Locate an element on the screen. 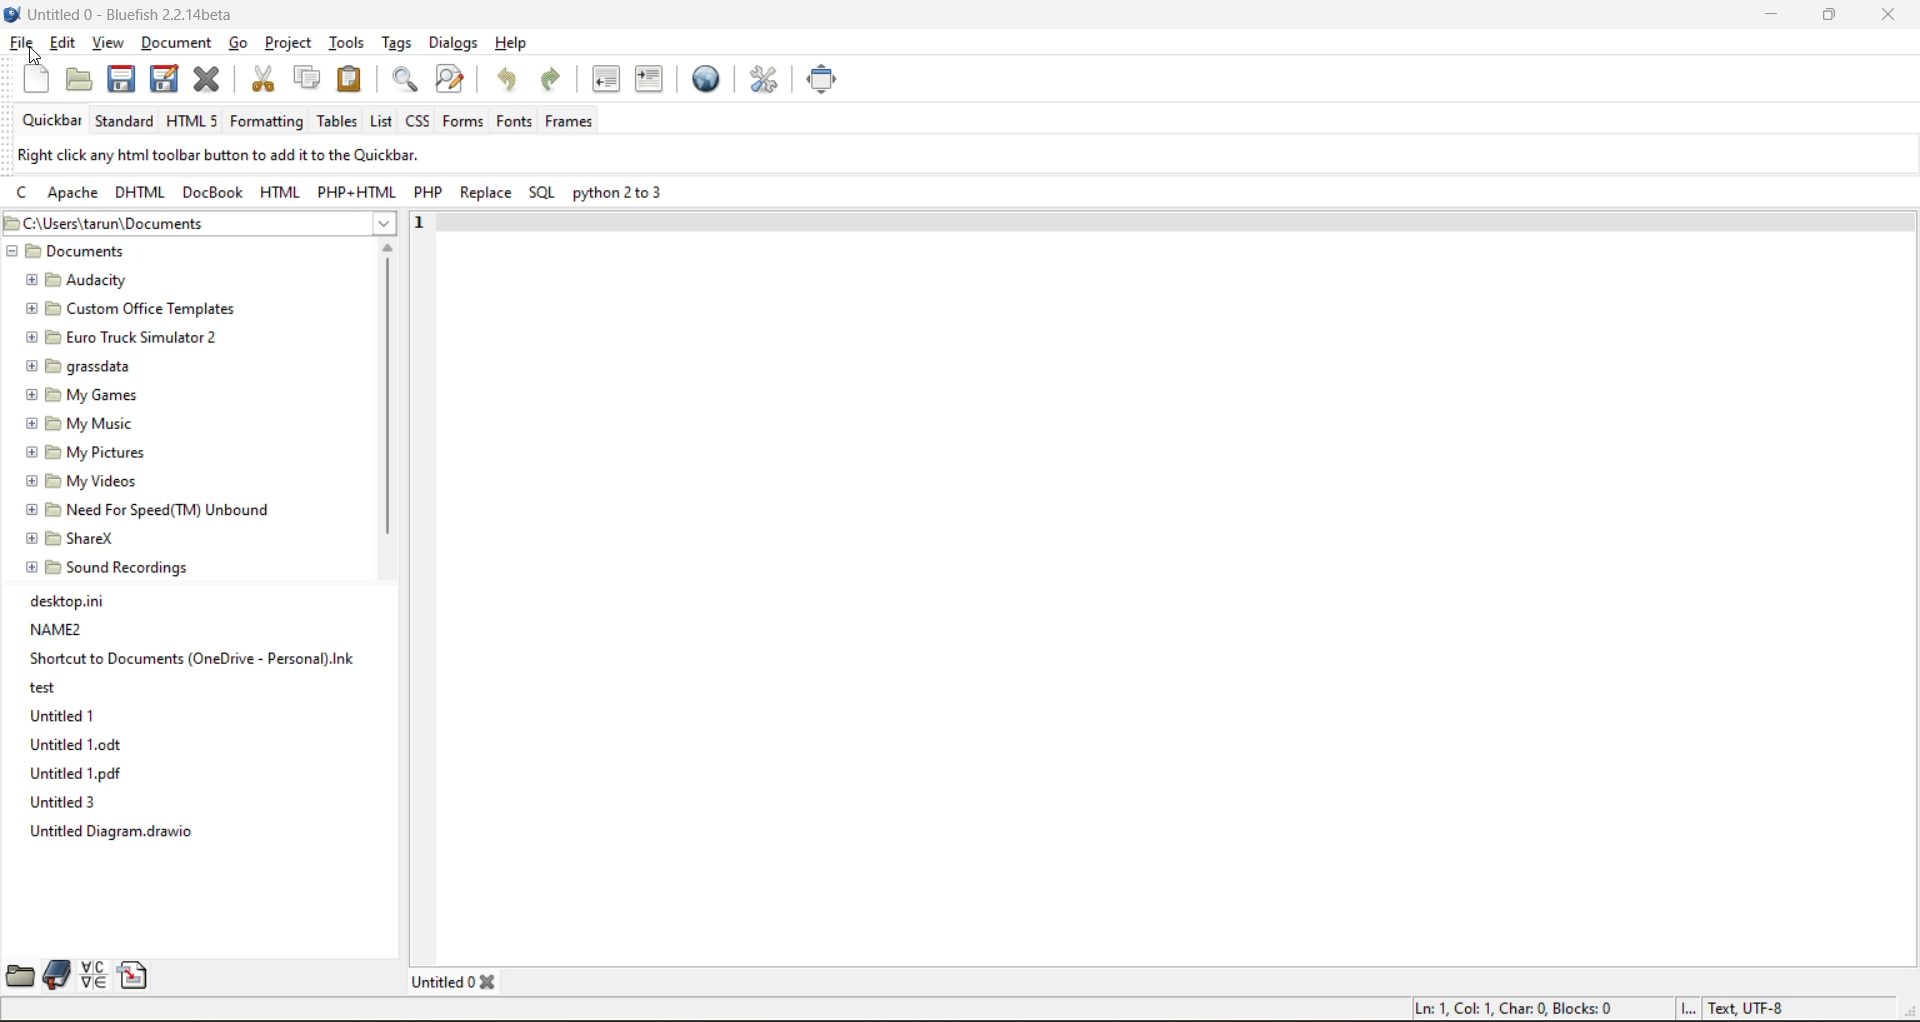 The image size is (1920, 1022). find and replace is located at coordinates (451, 80).